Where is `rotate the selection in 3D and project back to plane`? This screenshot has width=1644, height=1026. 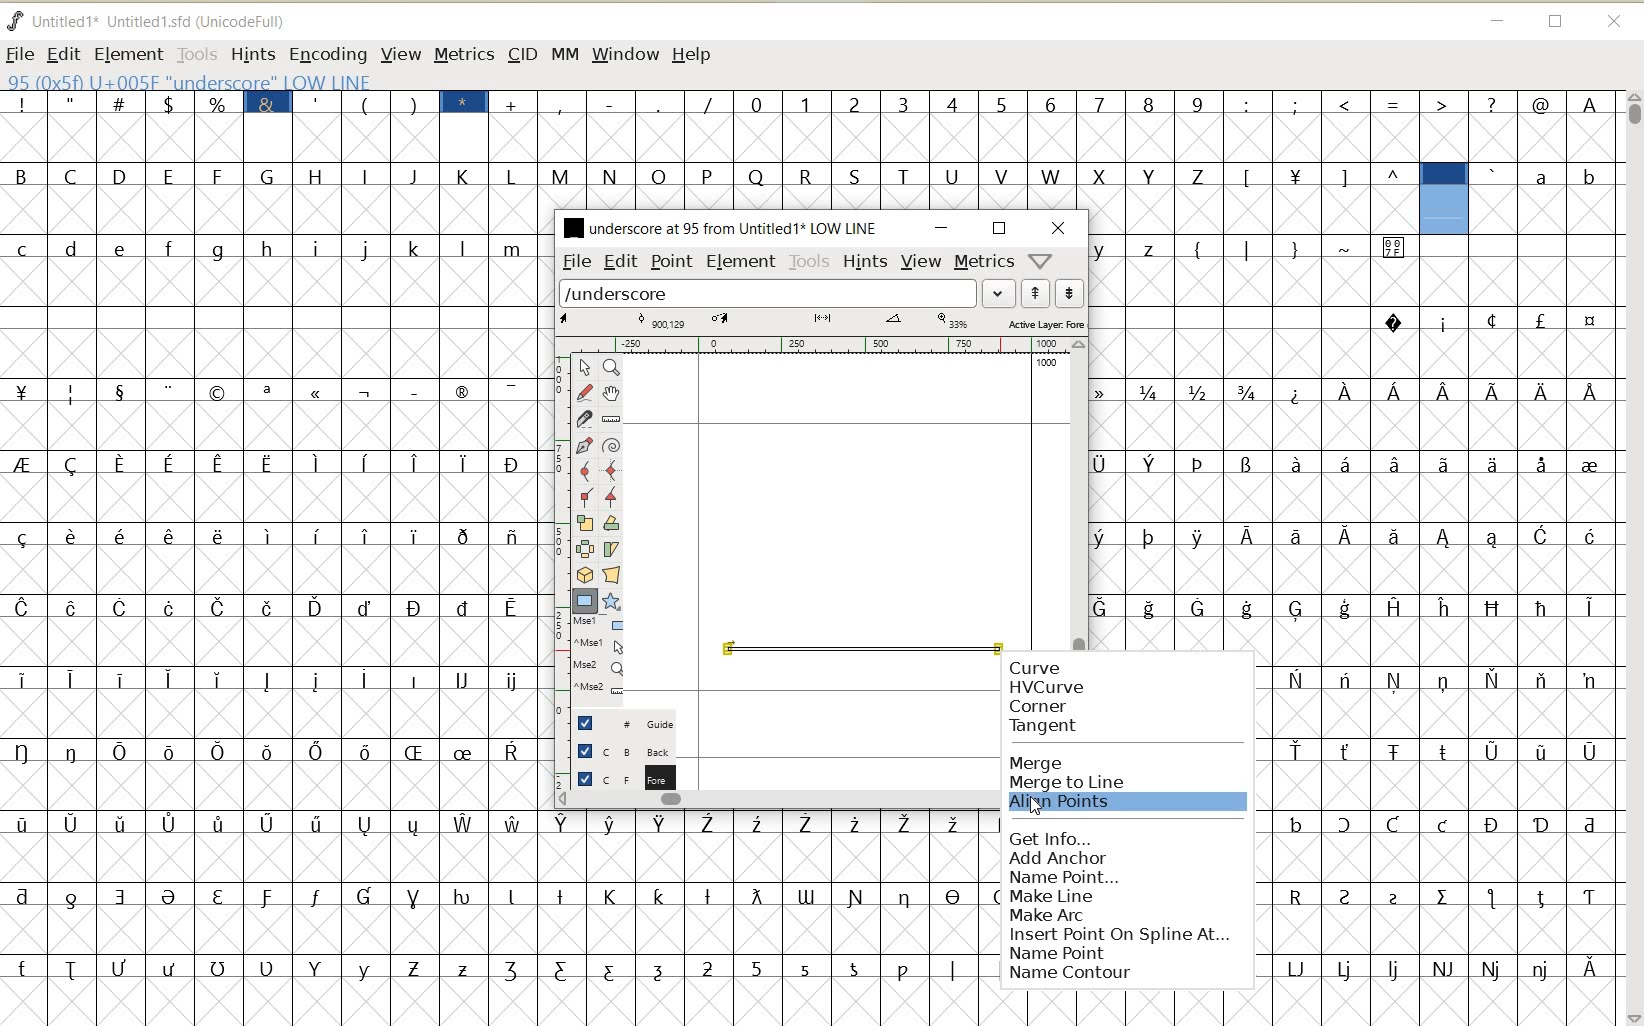 rotate the selection in 3D and project back to plane is located at coordinates (584, 574).